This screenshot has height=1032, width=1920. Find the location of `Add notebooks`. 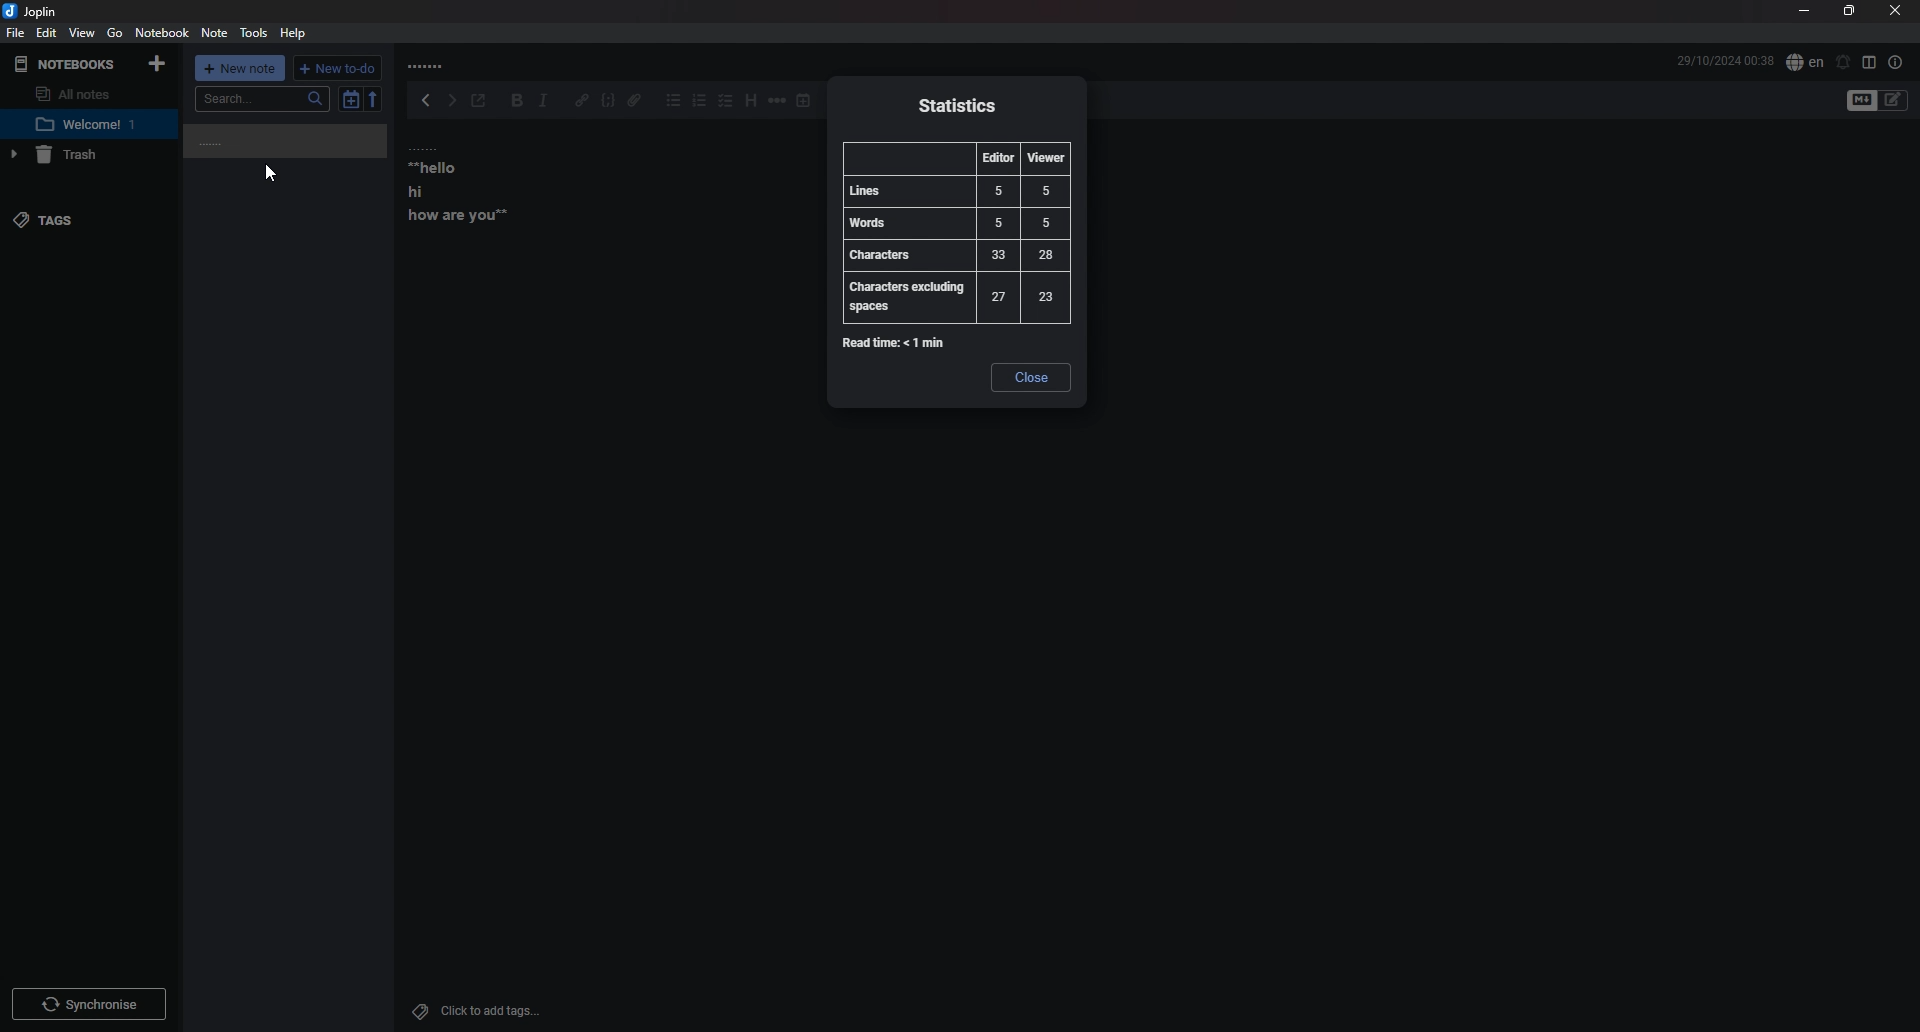

Add notebooks is located at coordinates (155, 65).